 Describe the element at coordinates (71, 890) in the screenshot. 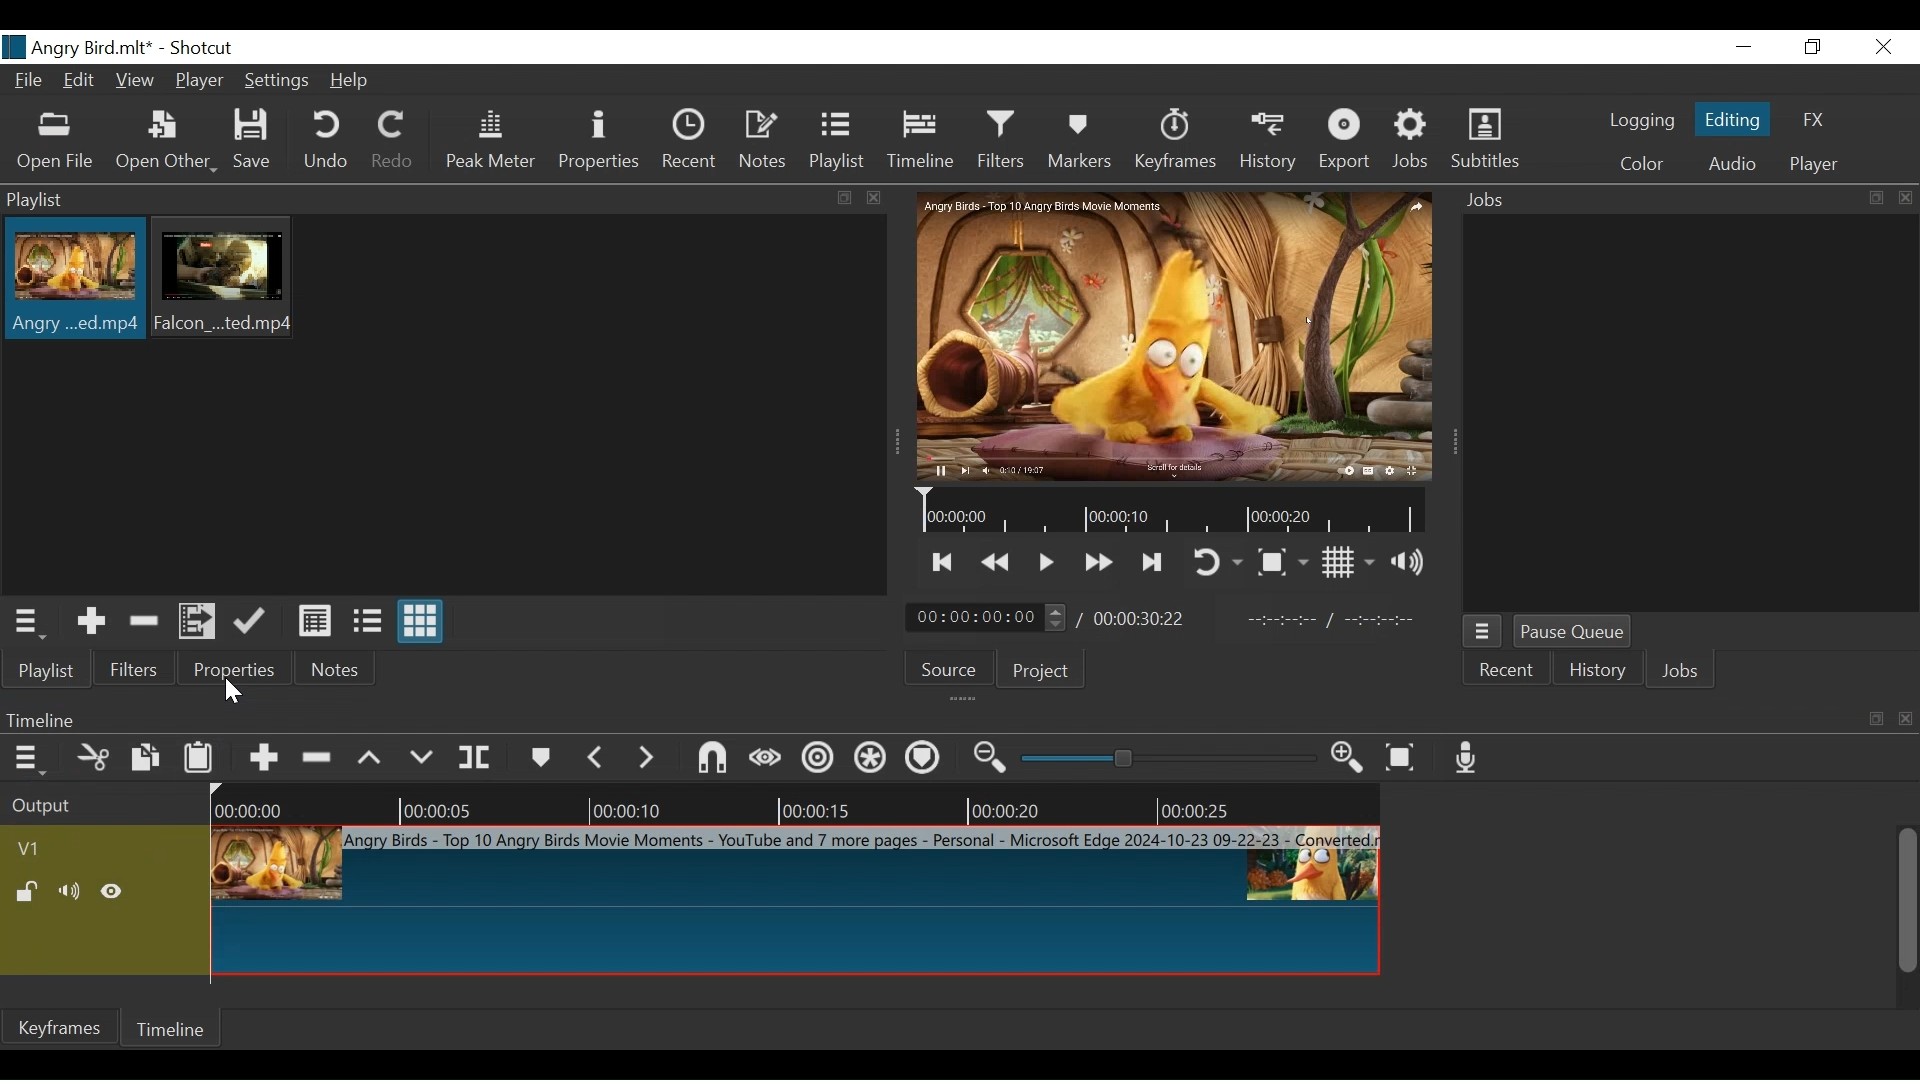

I see `Mute` at that location.